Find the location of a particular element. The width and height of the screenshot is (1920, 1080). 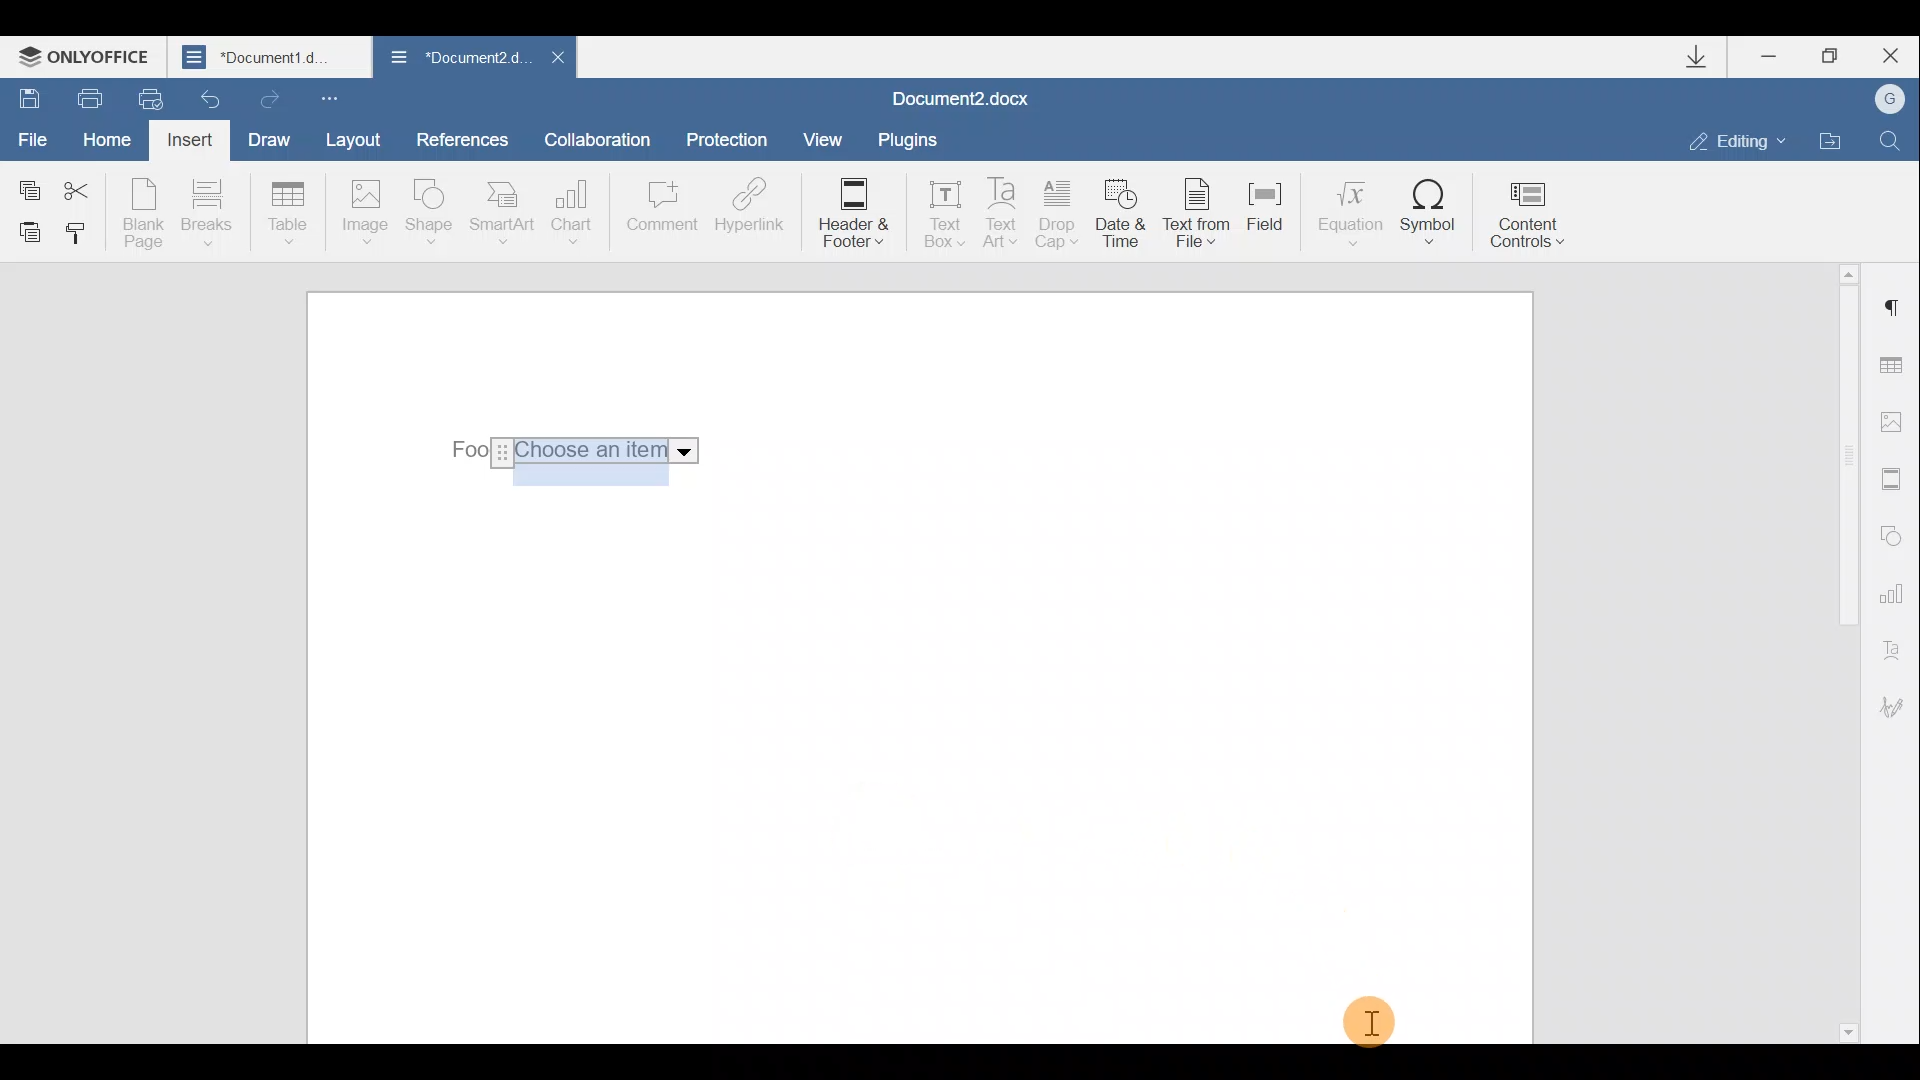

Document2.docx is located at coordinates (962, 96).